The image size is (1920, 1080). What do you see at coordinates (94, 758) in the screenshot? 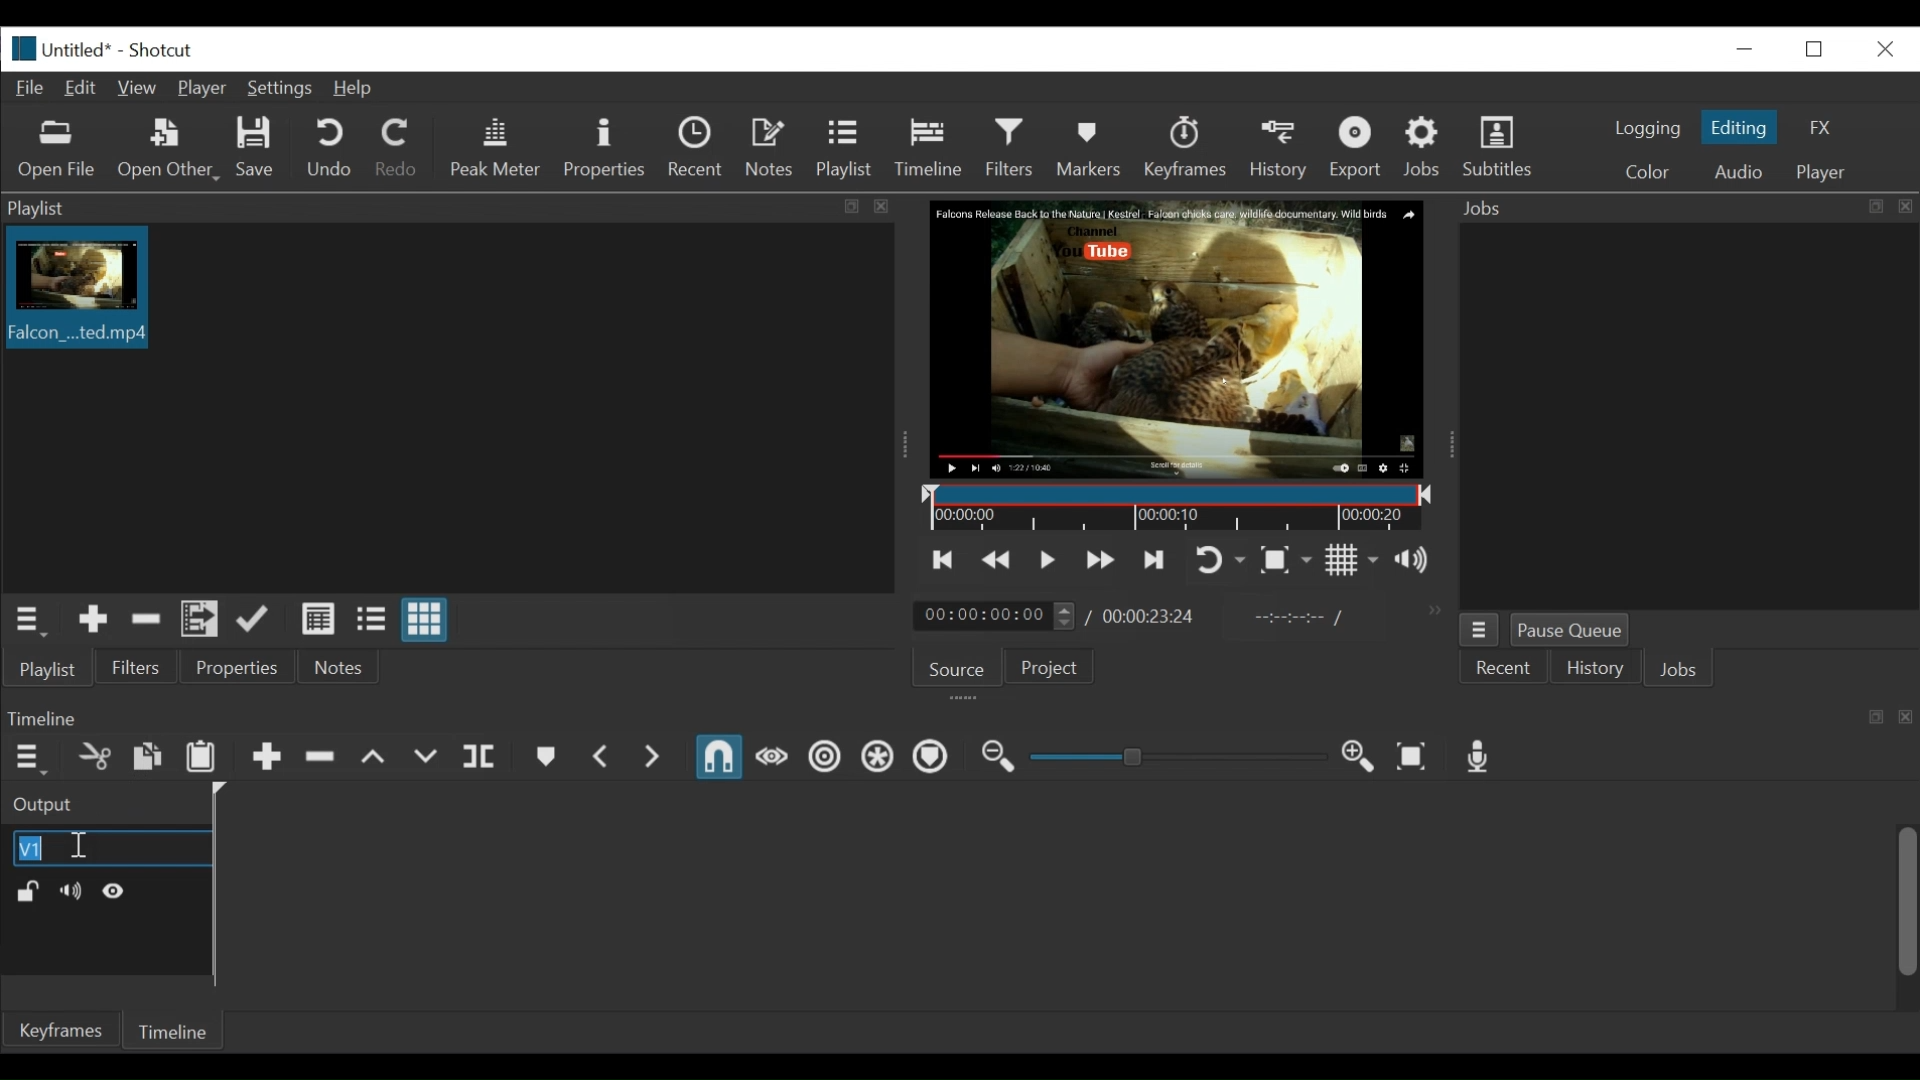
I see `Cut` at bounding box center [94, 758].